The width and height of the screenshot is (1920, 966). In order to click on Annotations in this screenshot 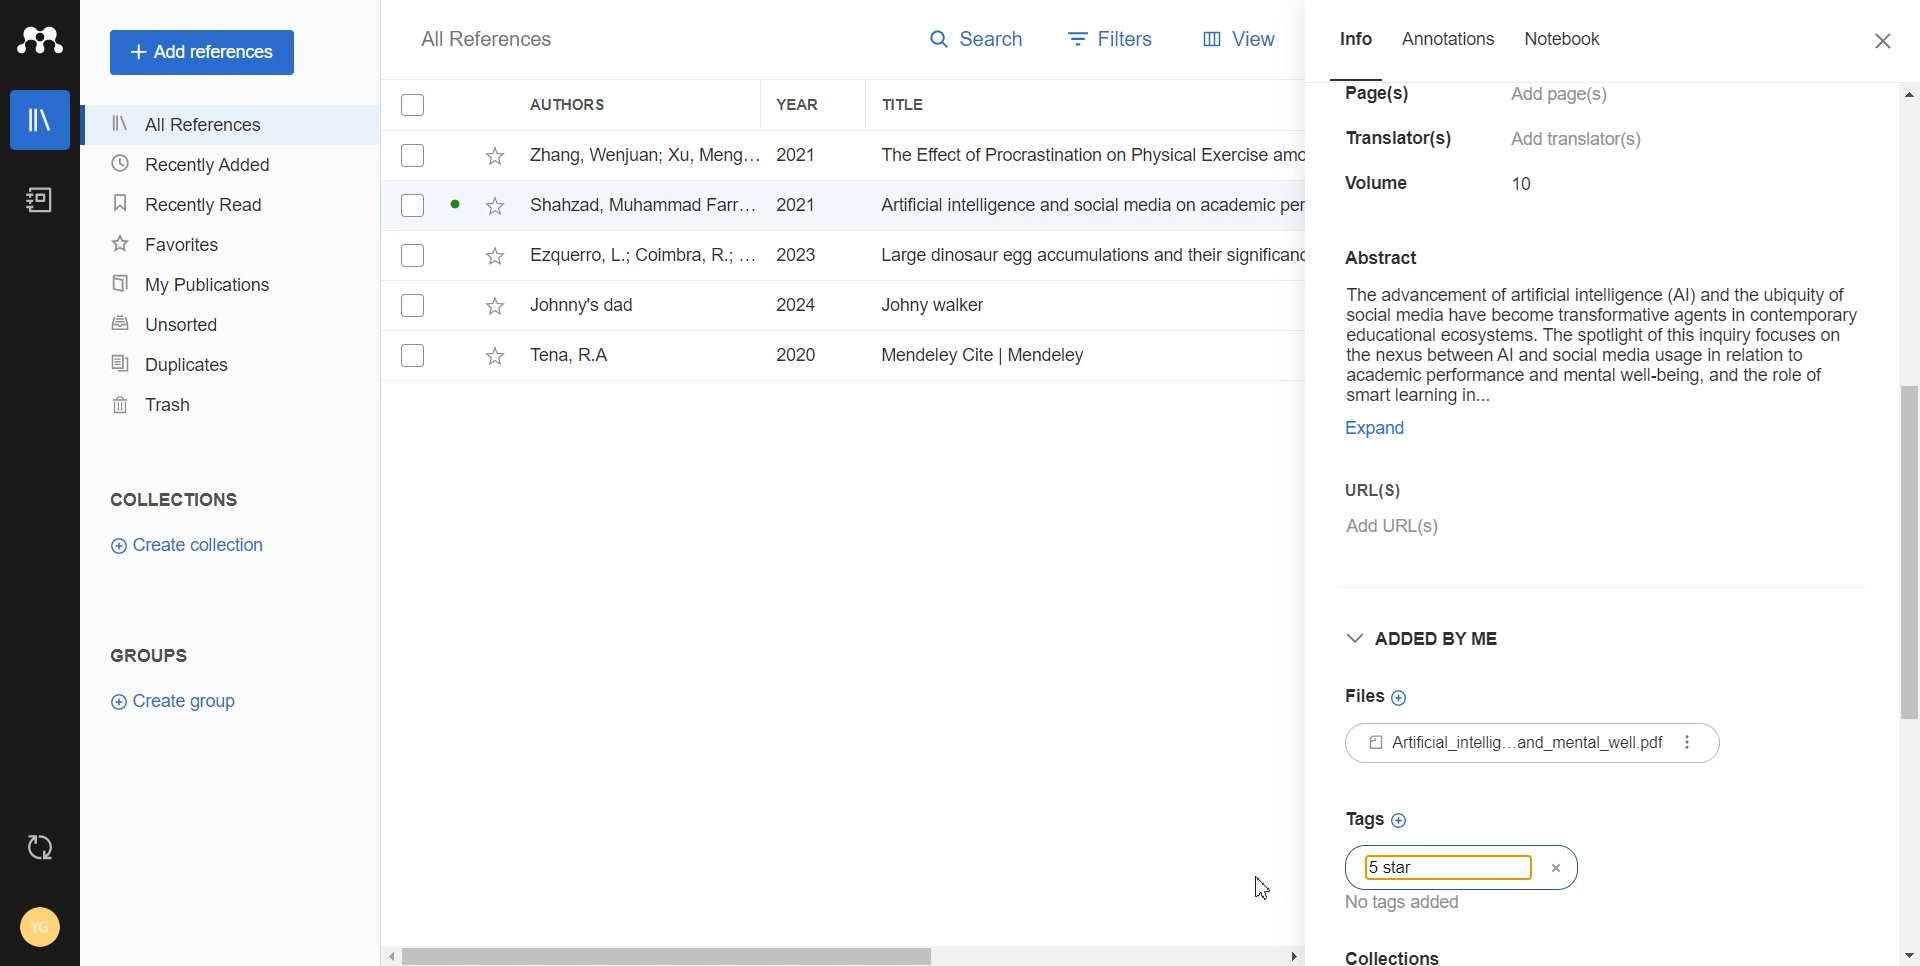, I will do `click(1449, 49)`.